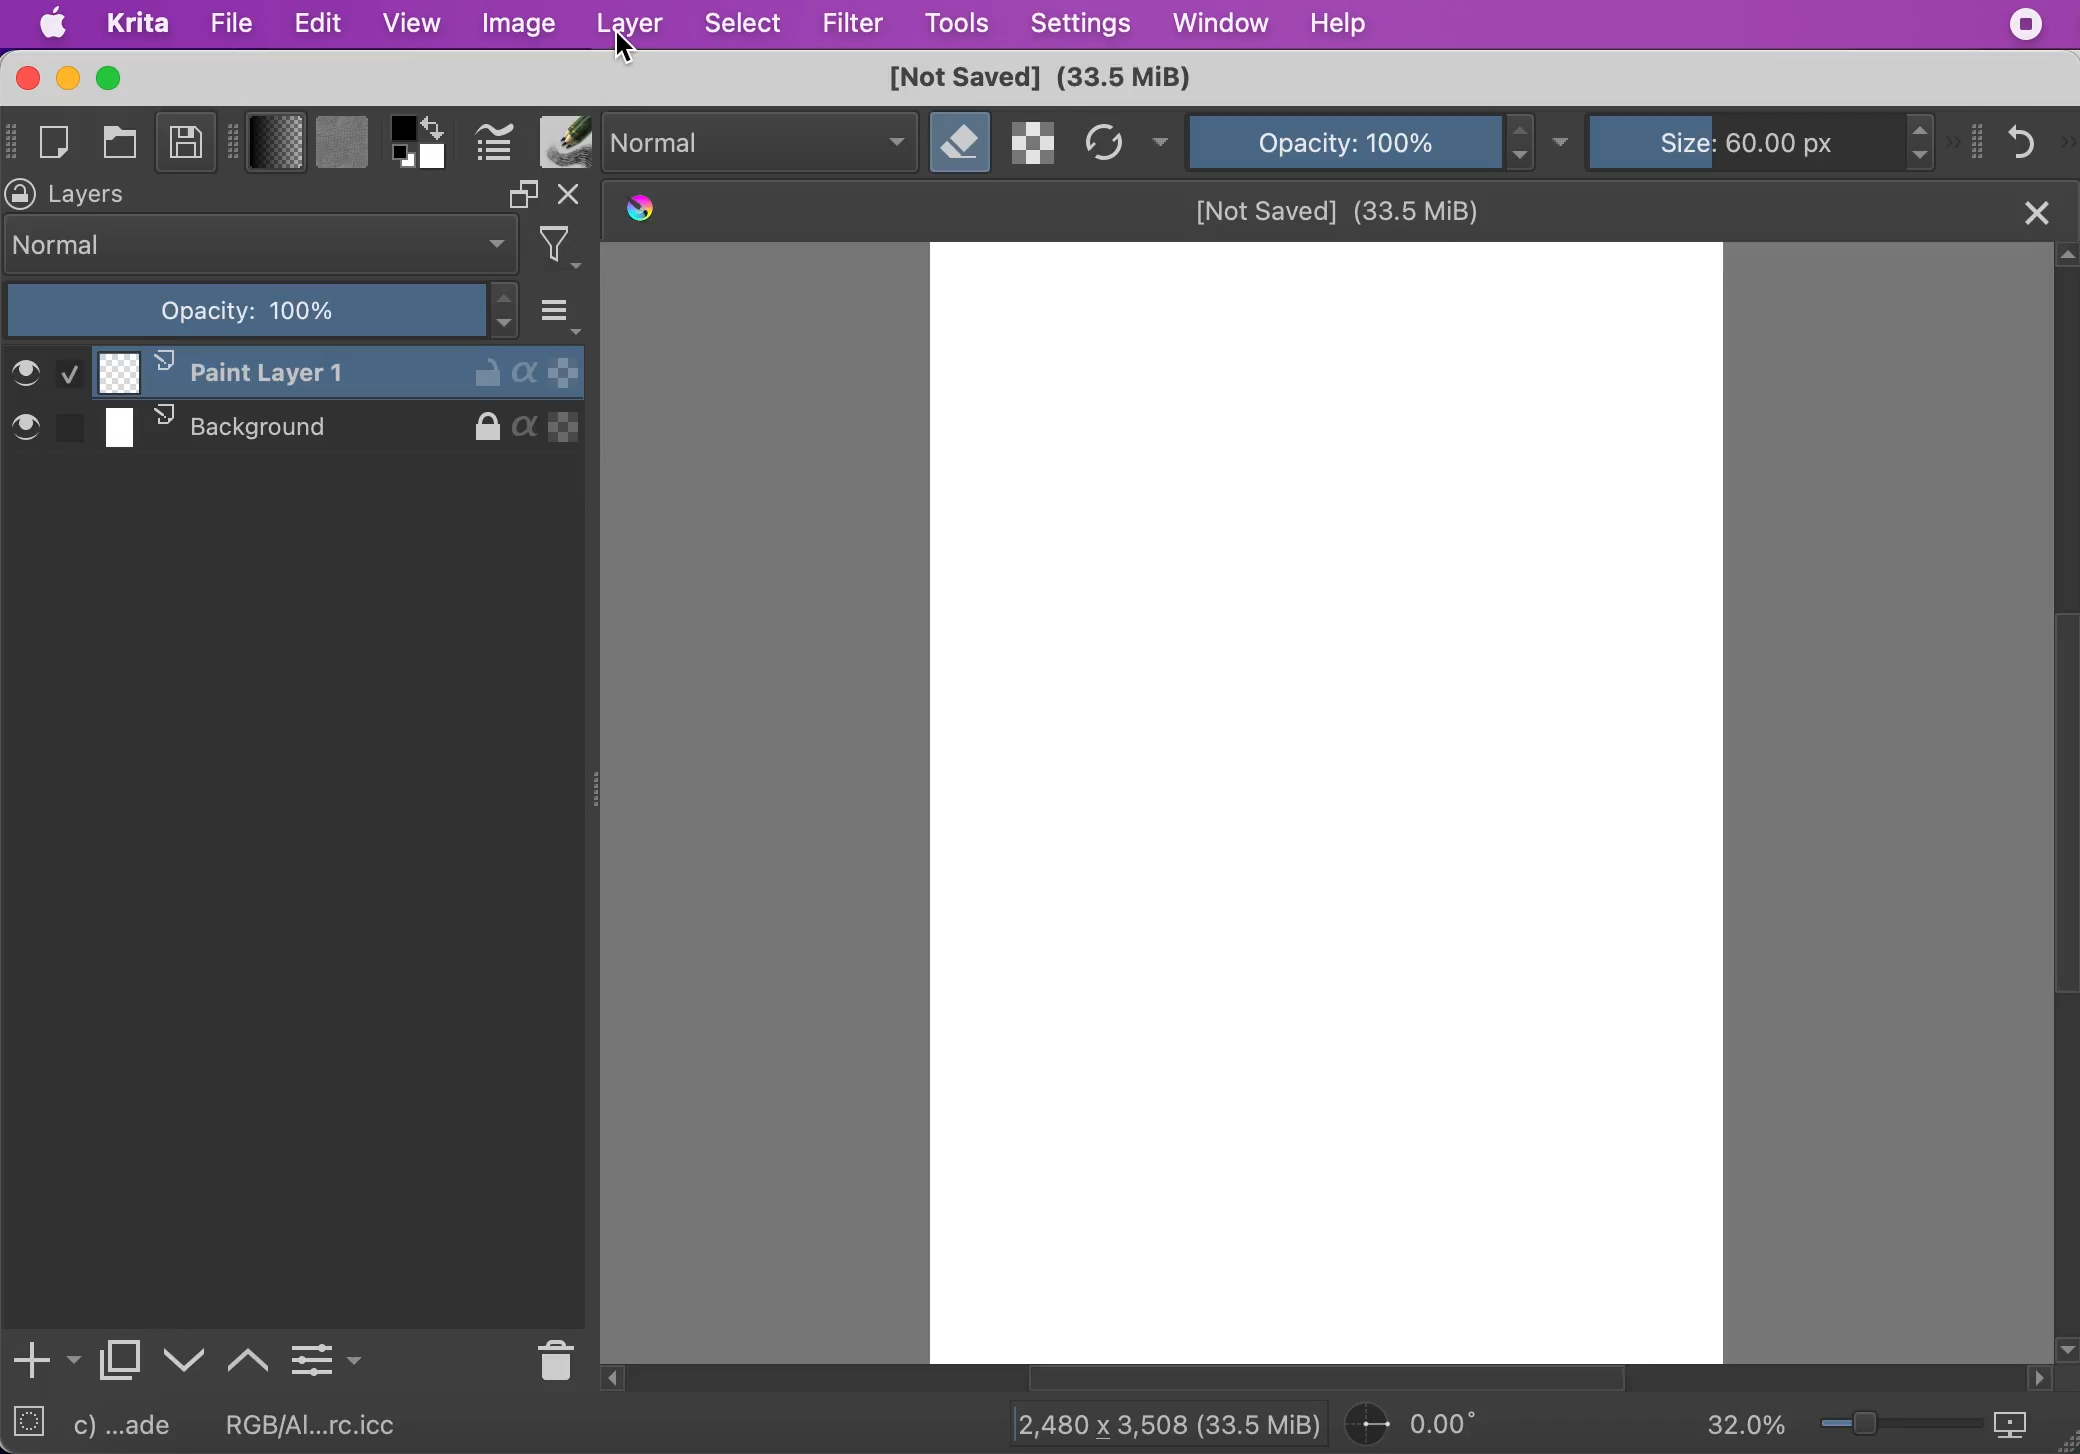 This screenshot has width=2080, height=1454. I want to click on blending mode, so click(262, 245).